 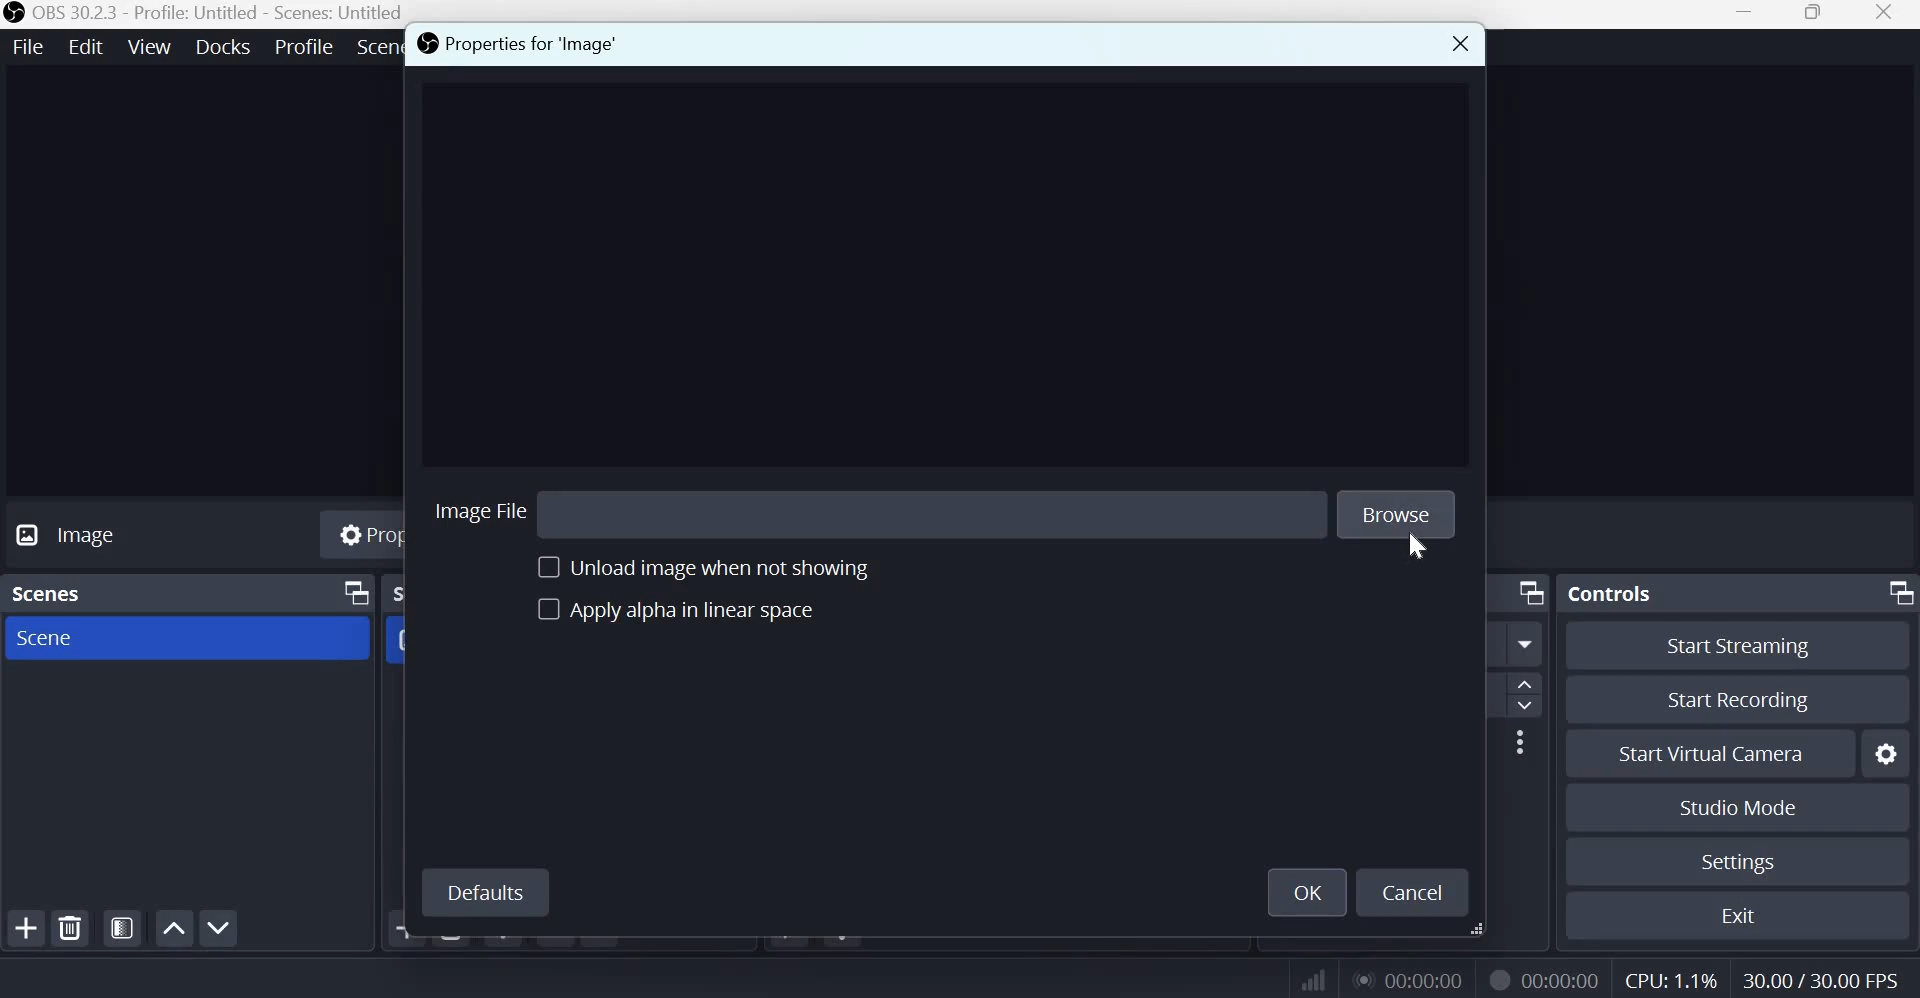 What do you see at coordinates (1413, 980) in the screenshot?
I see `00:00:00` at bounding box center [1413, 980].